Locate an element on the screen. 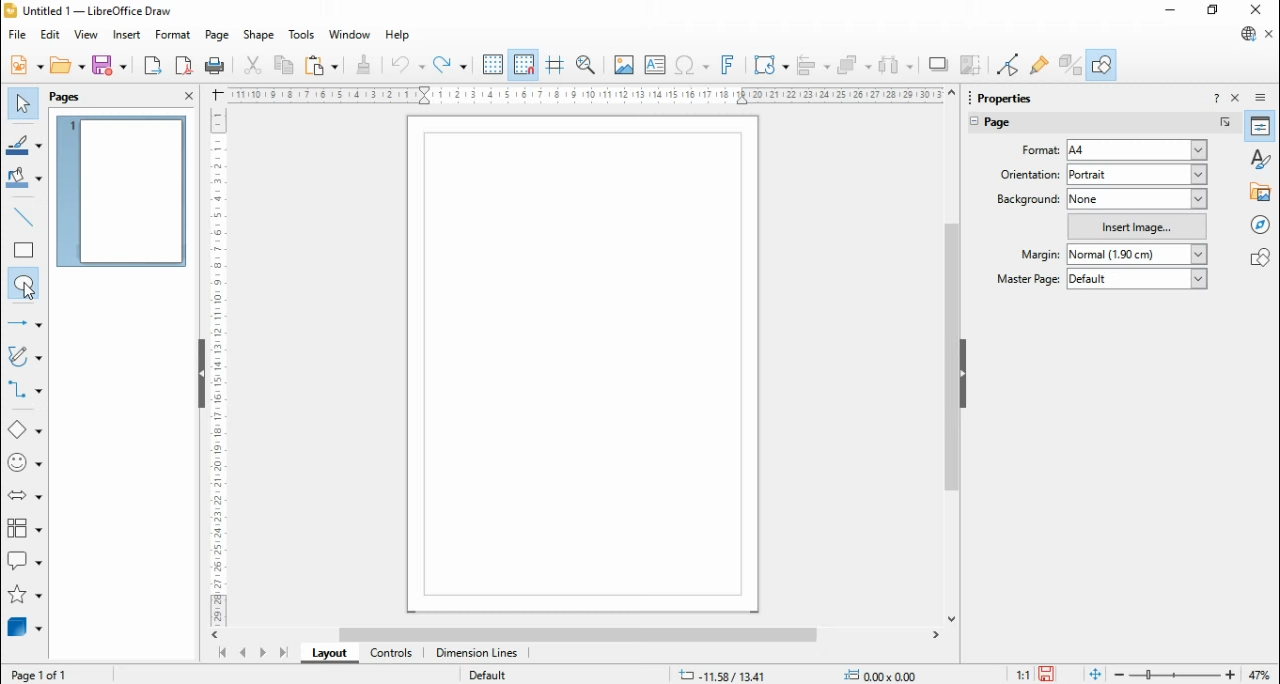  curves and polygons is located at coordinates (26, 357).